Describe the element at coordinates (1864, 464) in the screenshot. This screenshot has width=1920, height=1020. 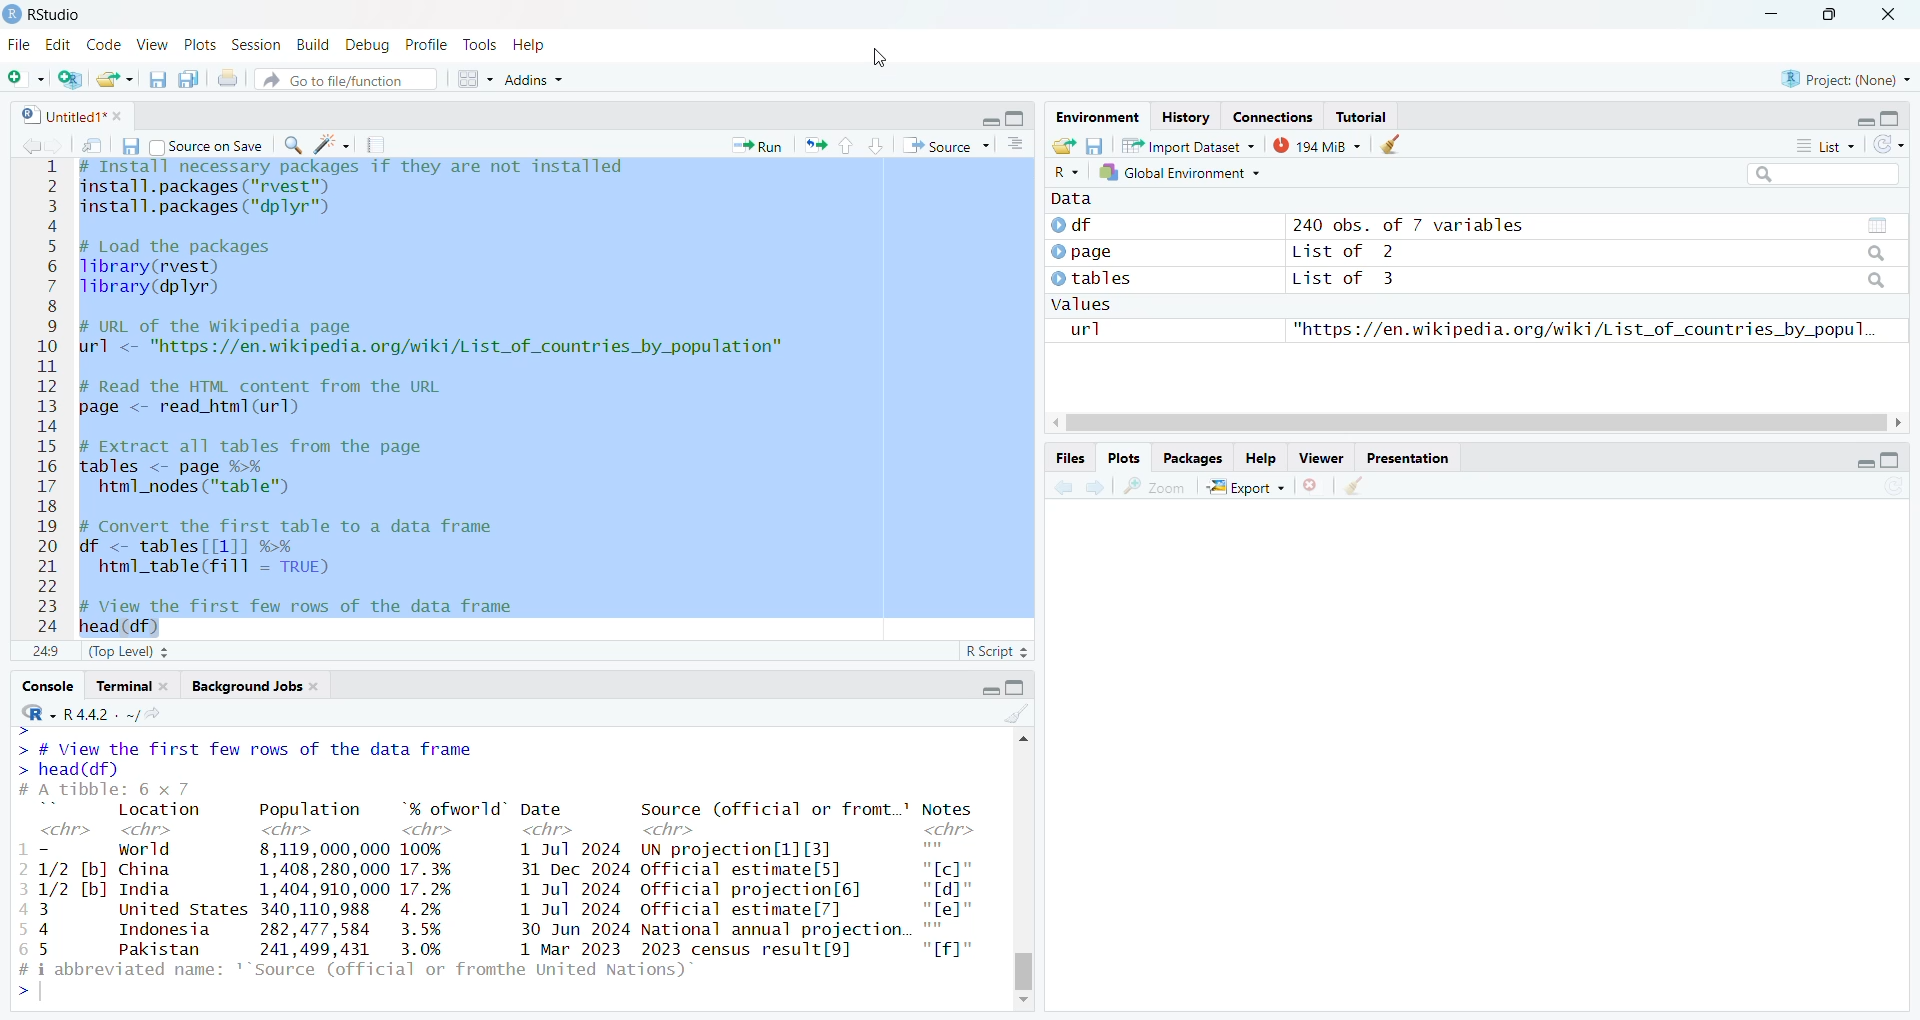
I see `minimize` at that location.